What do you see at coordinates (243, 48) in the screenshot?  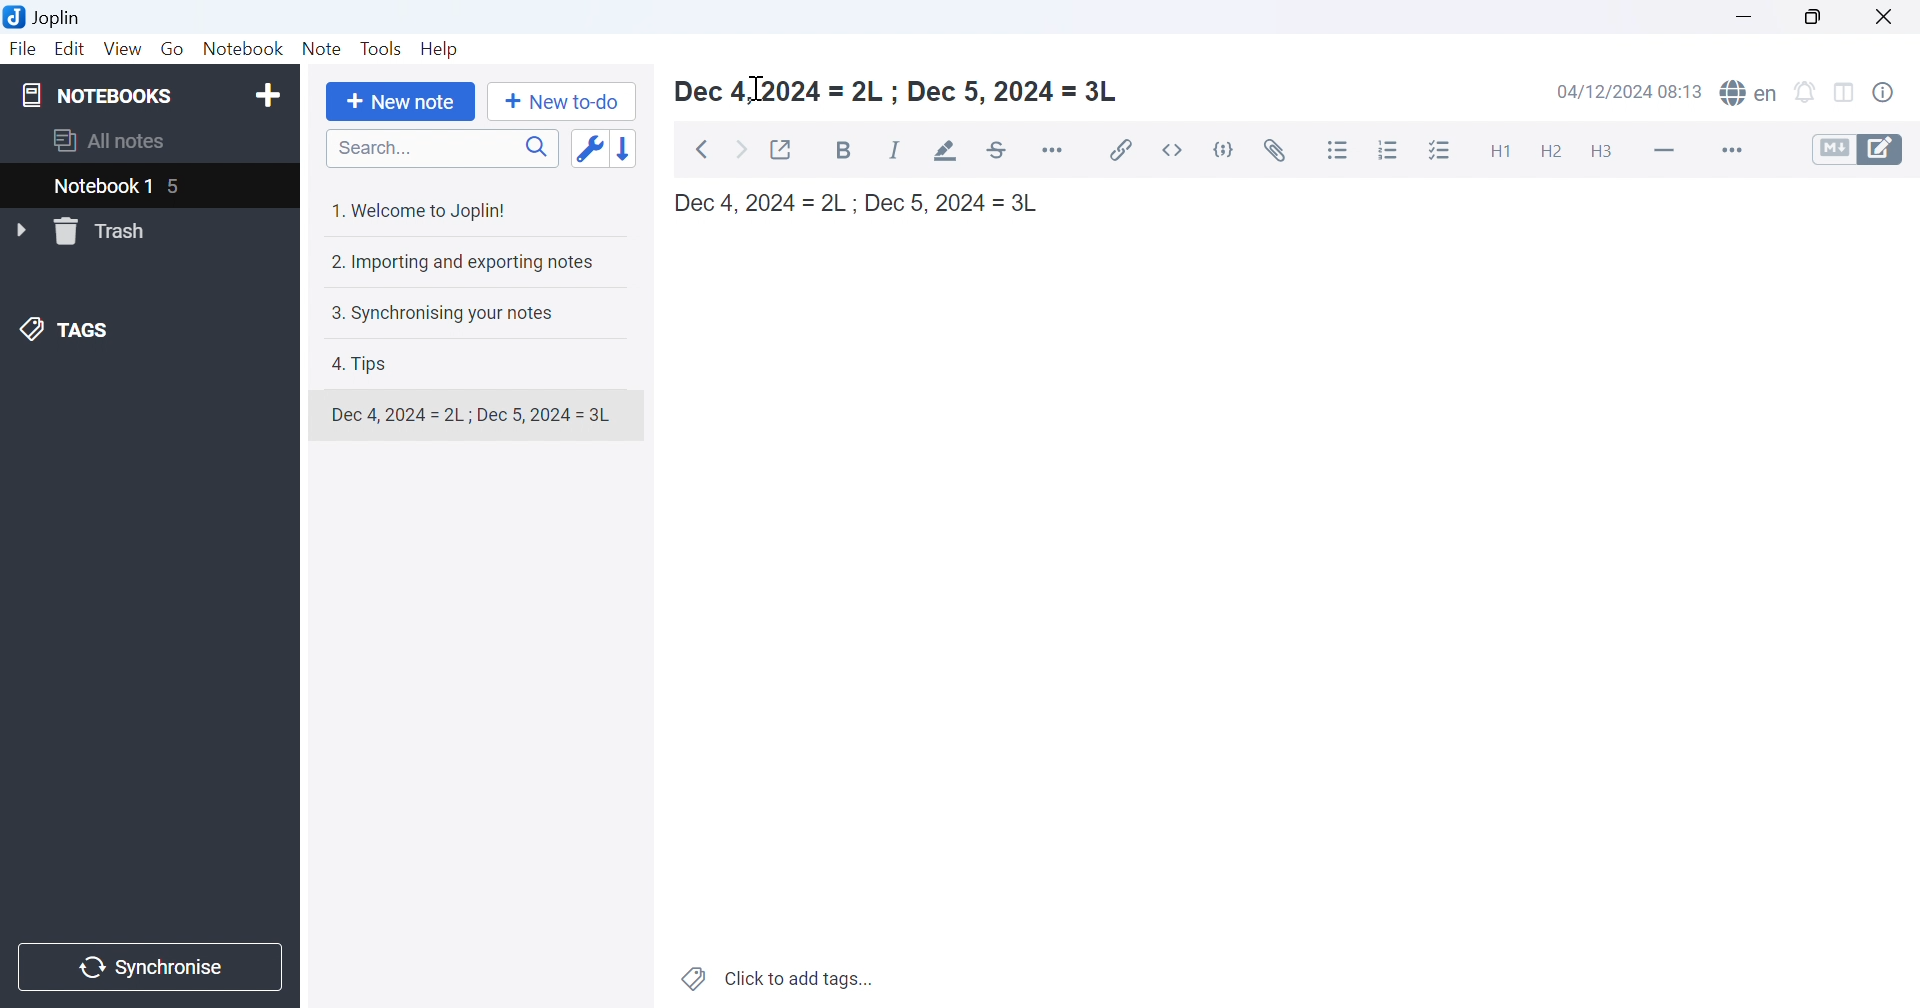 I see `Notebook` at bounding box center [243, 48].